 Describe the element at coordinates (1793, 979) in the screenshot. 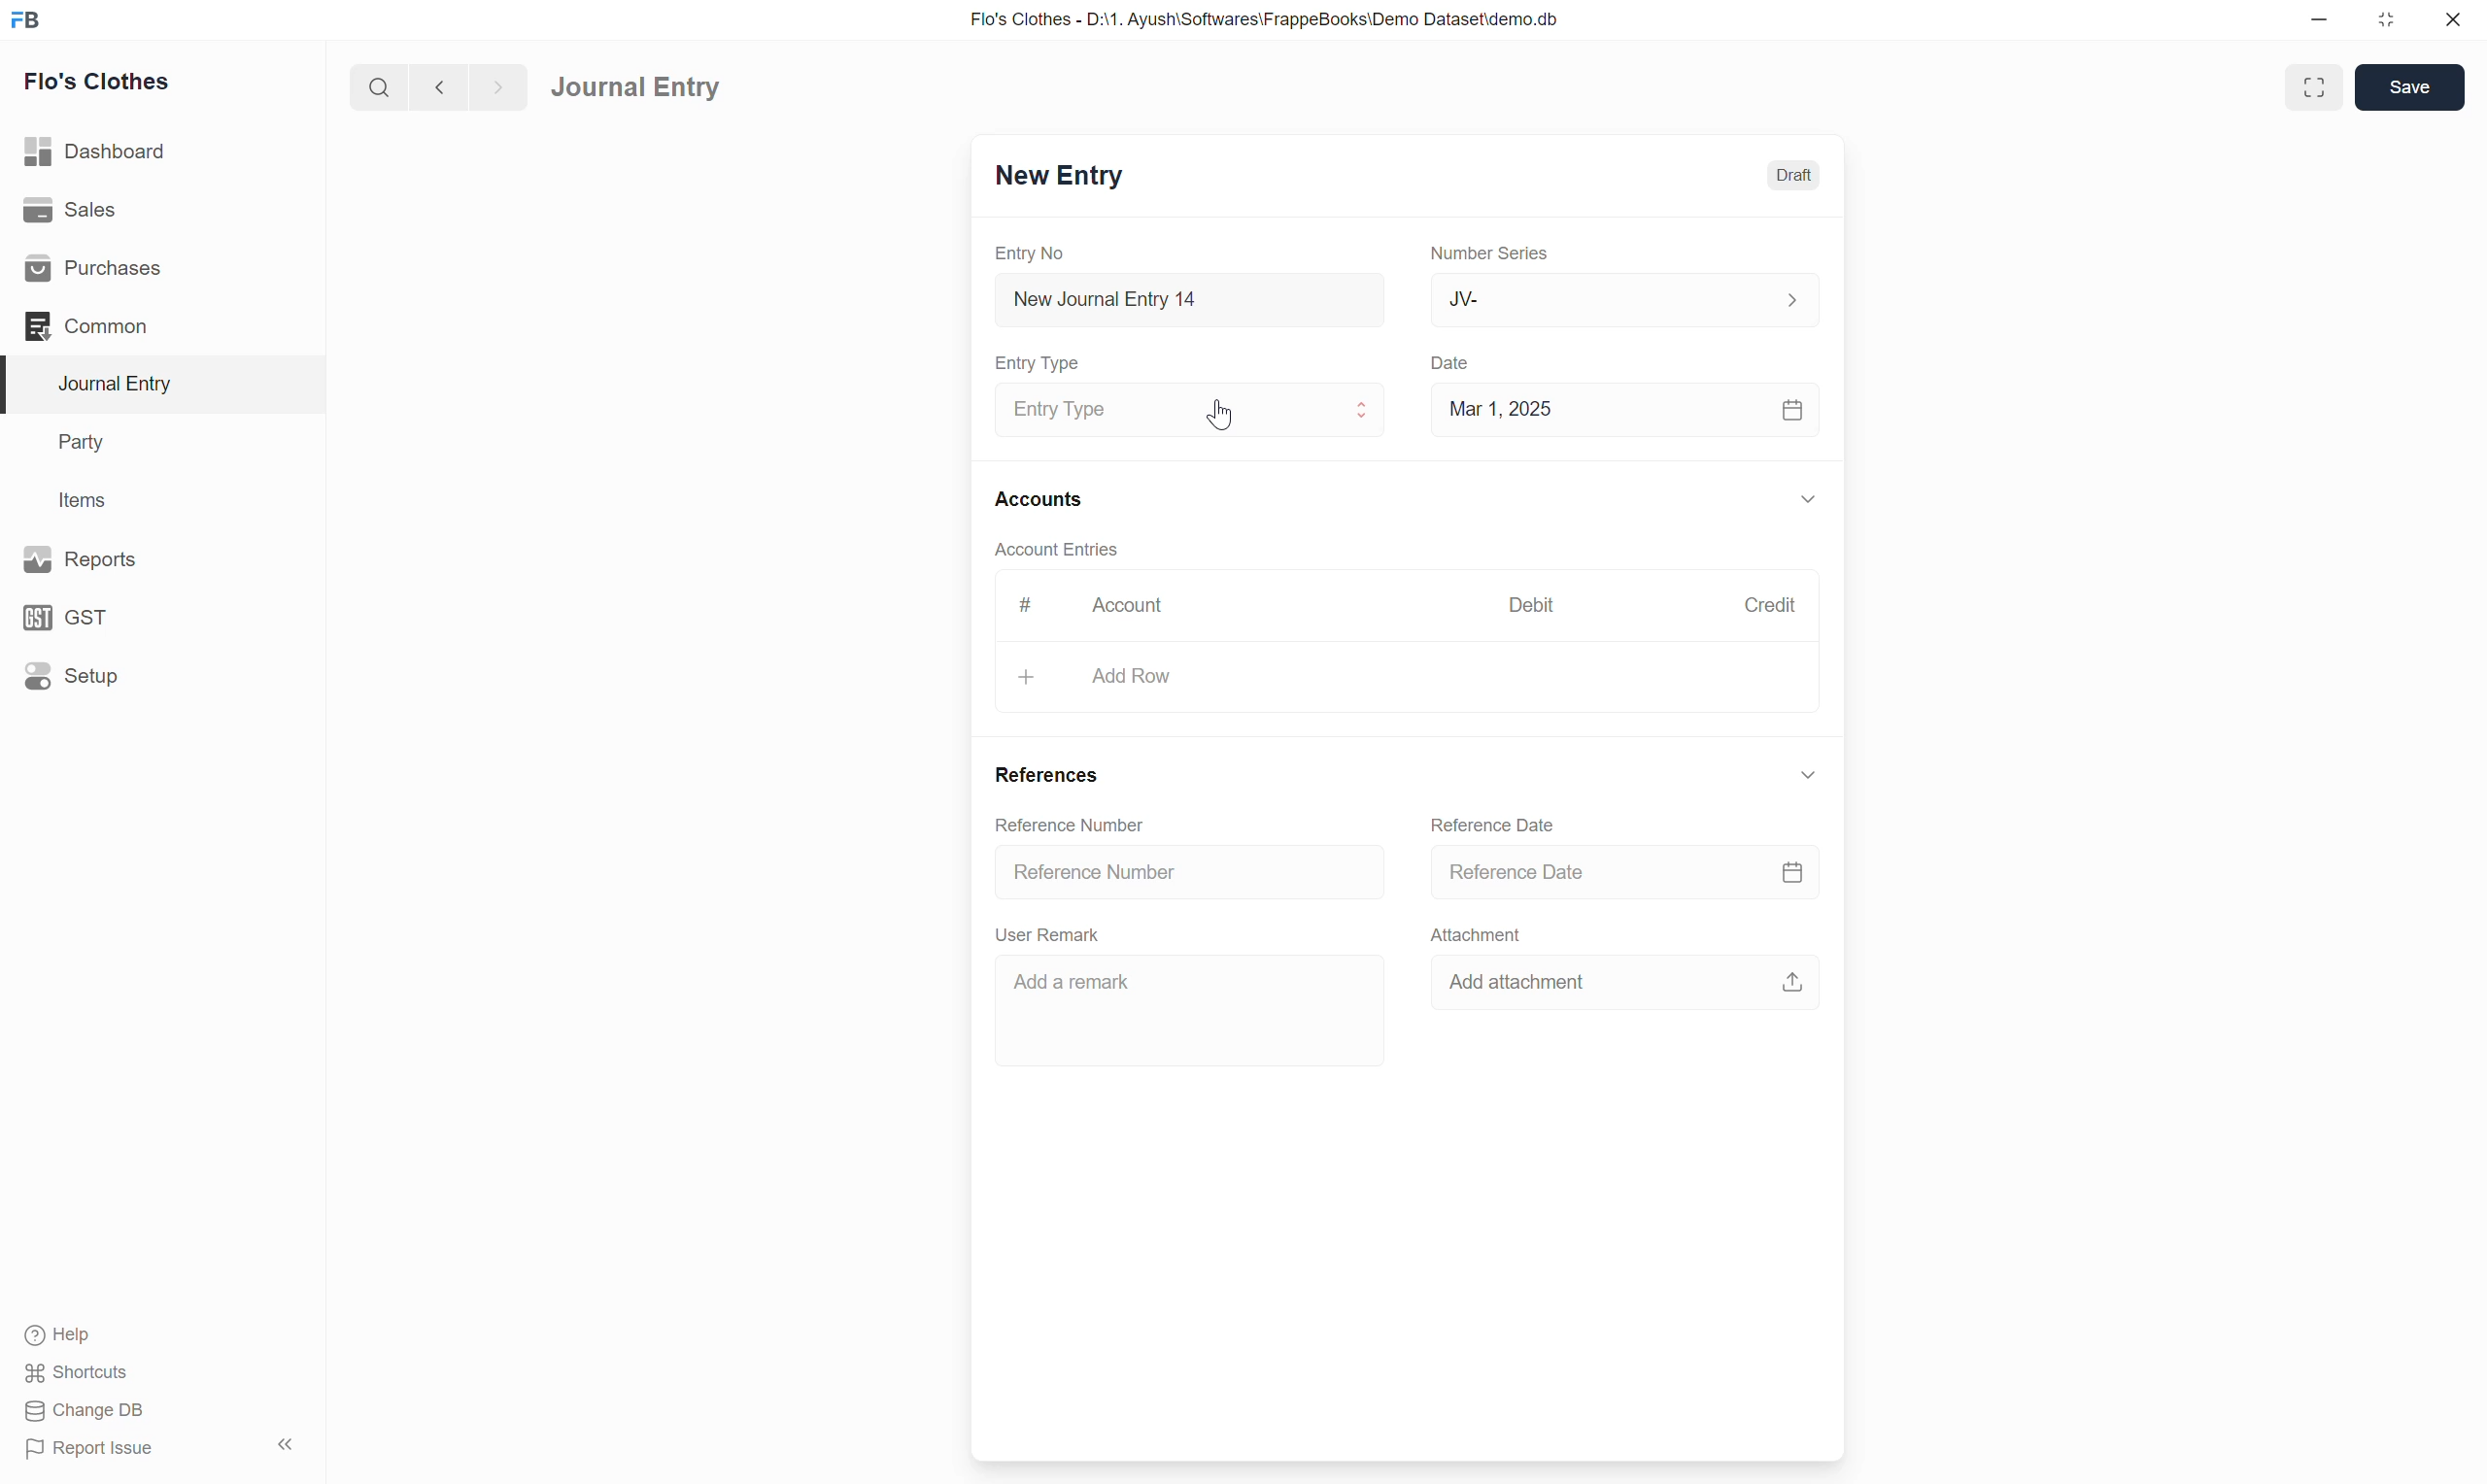

I see `upload` at that location.